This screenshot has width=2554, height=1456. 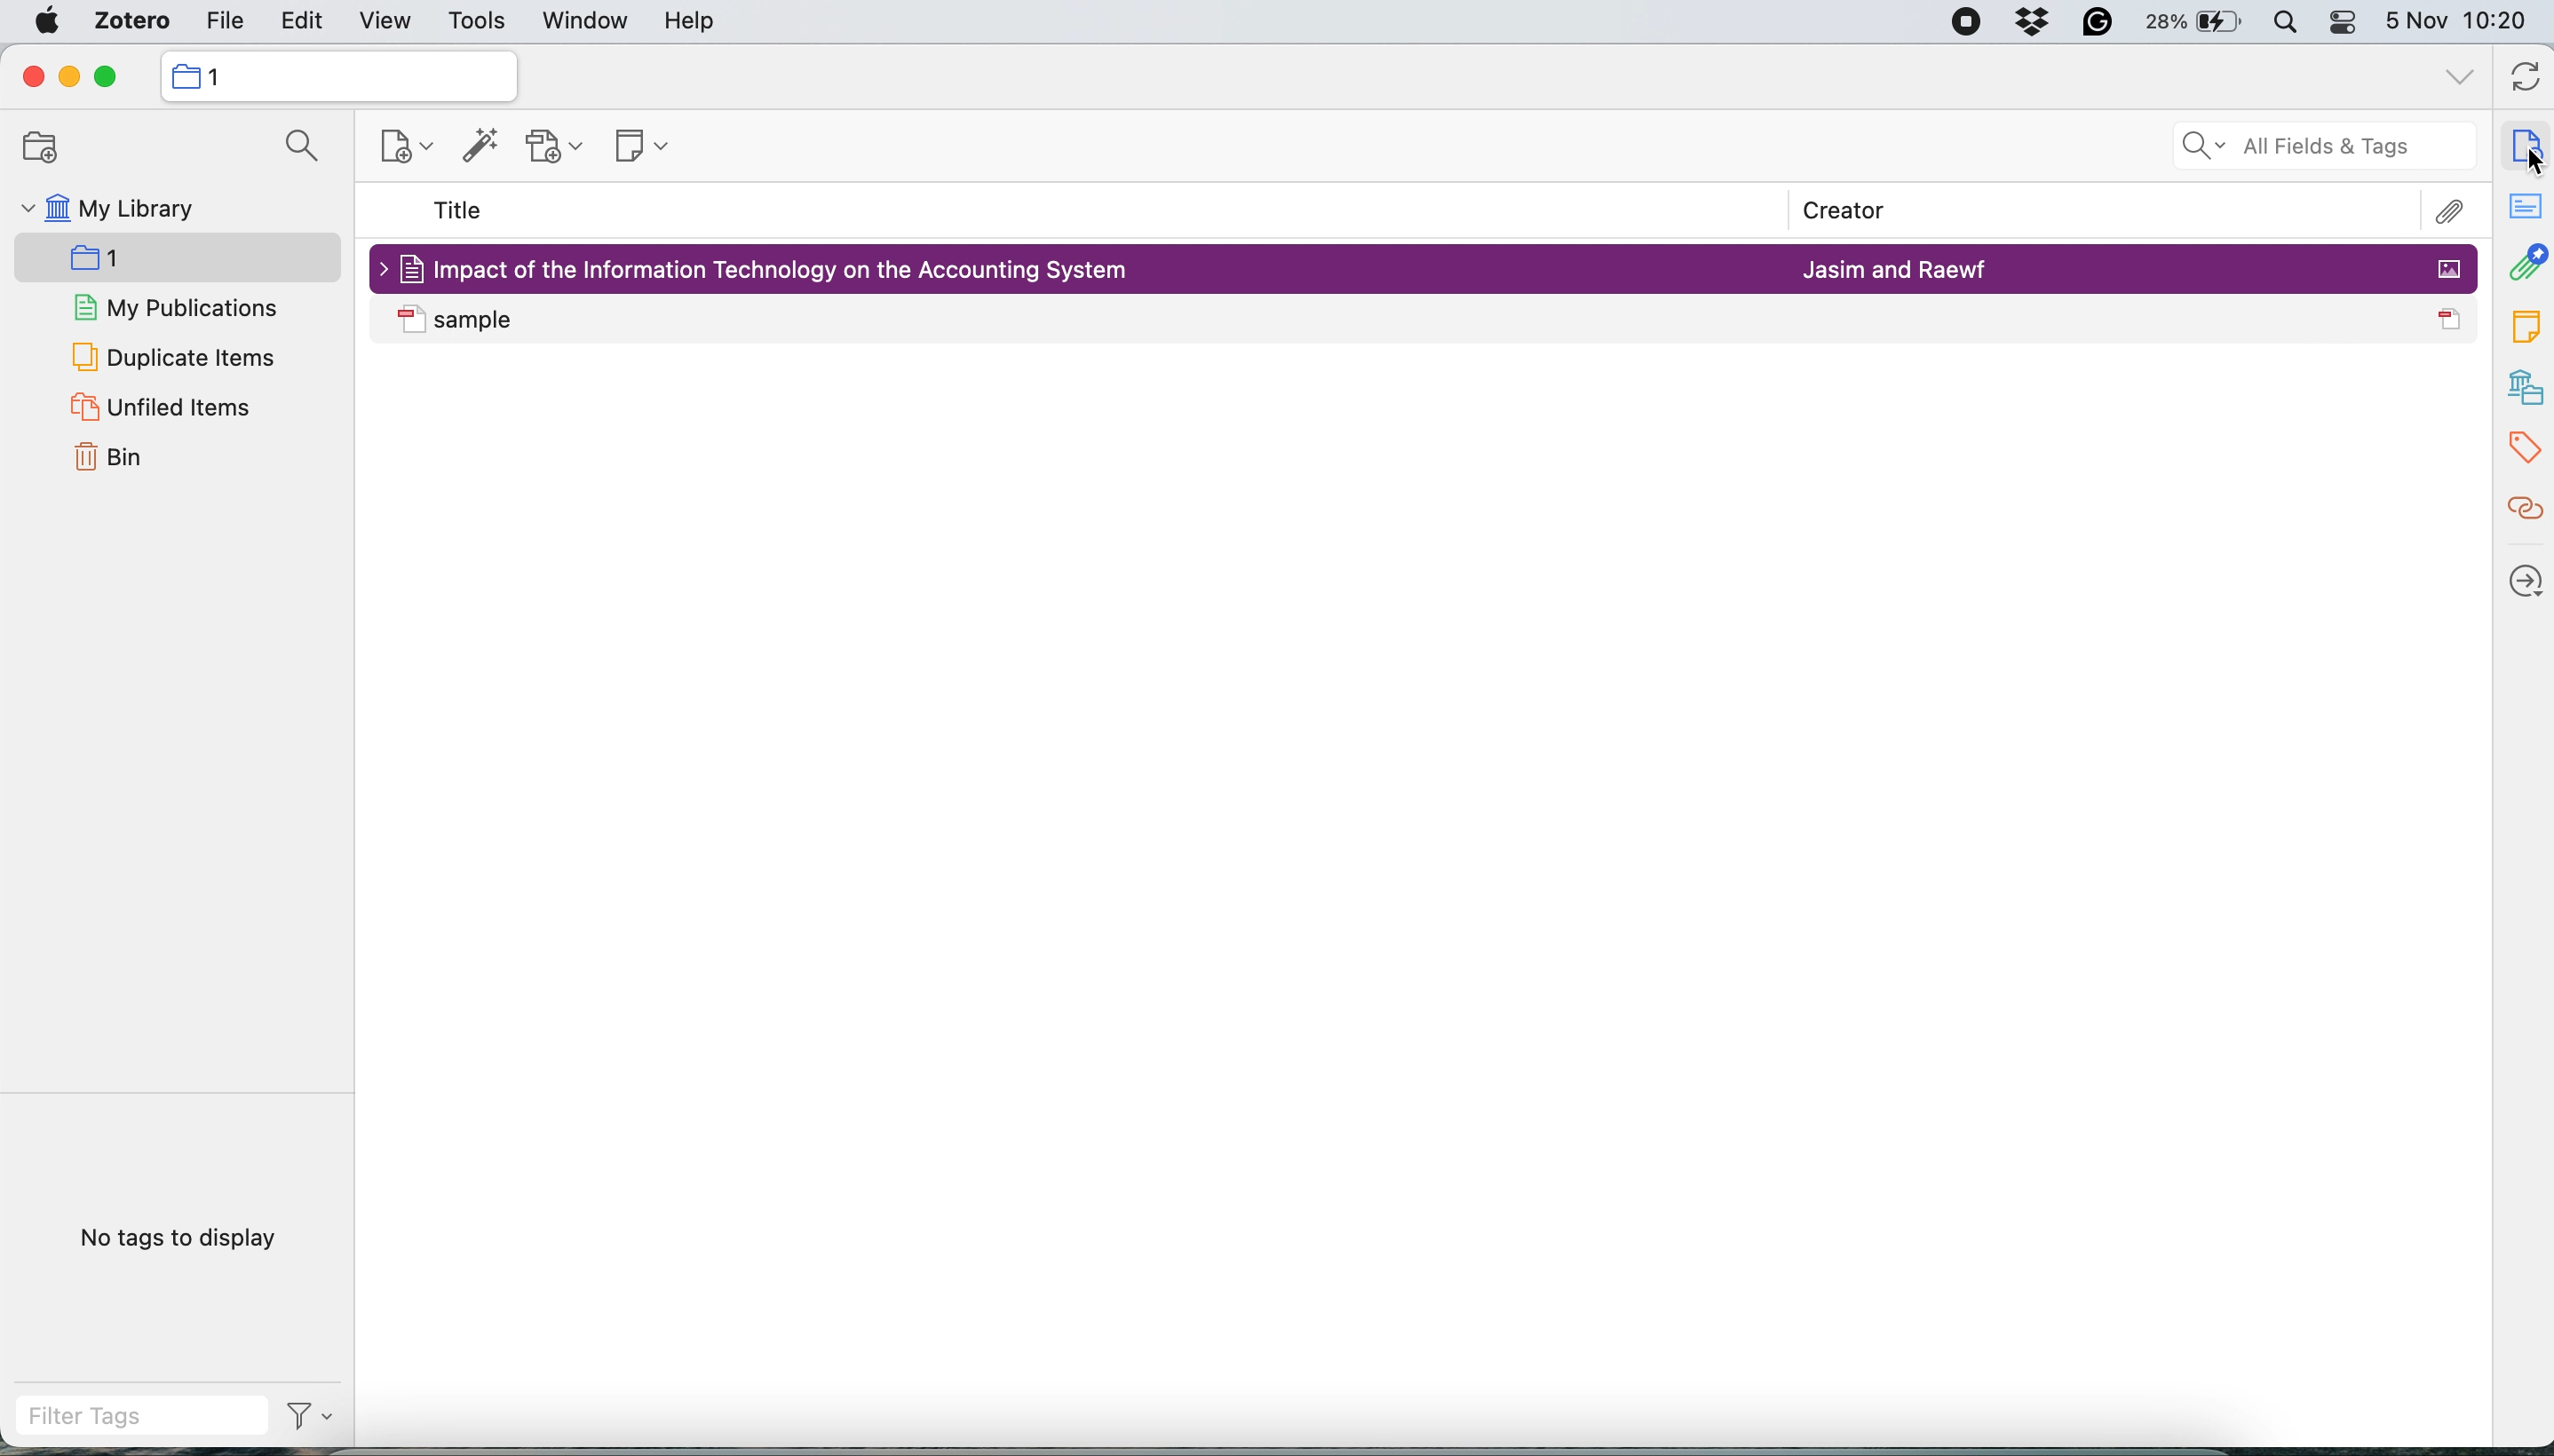 I want to click on add items by identifier, so click(x=478, y=147).